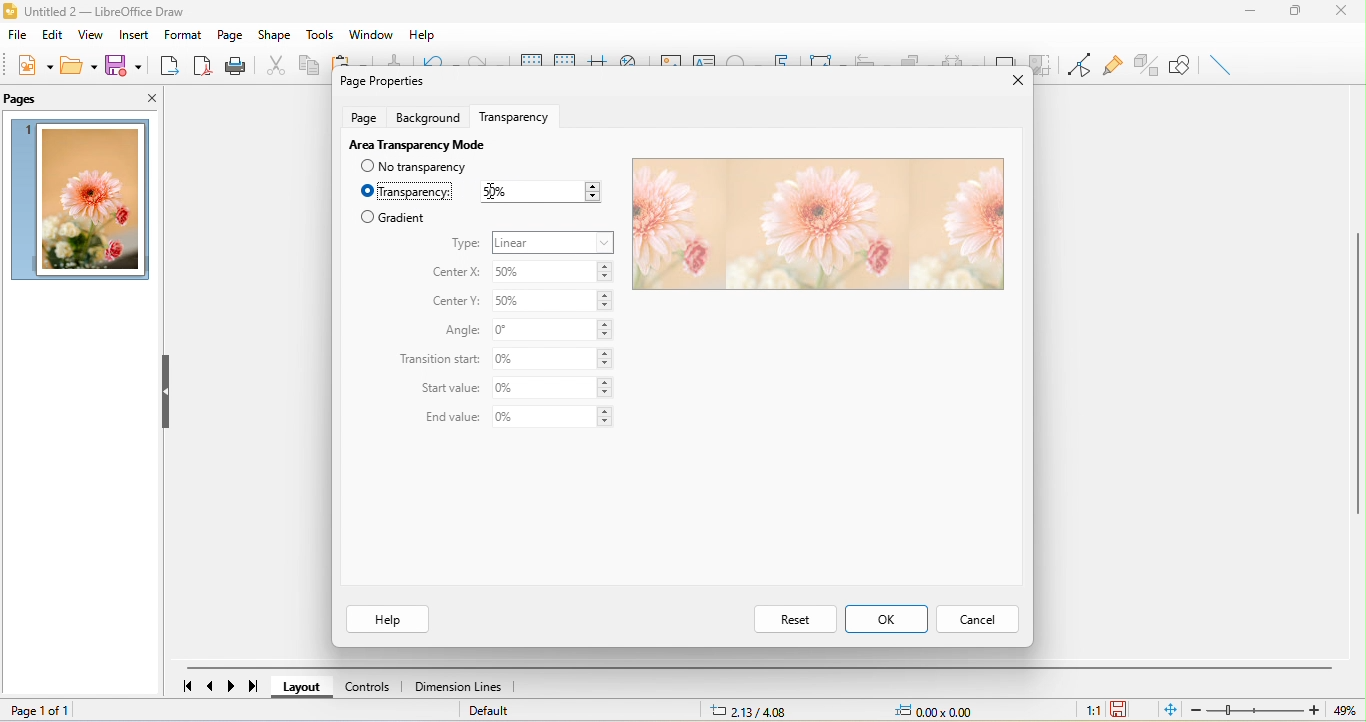 This screenshot has width=1366, height=722. What do you see at coordinates (372, 687) in the screenshot?
I see `controls` at bounding box center [372, 687].